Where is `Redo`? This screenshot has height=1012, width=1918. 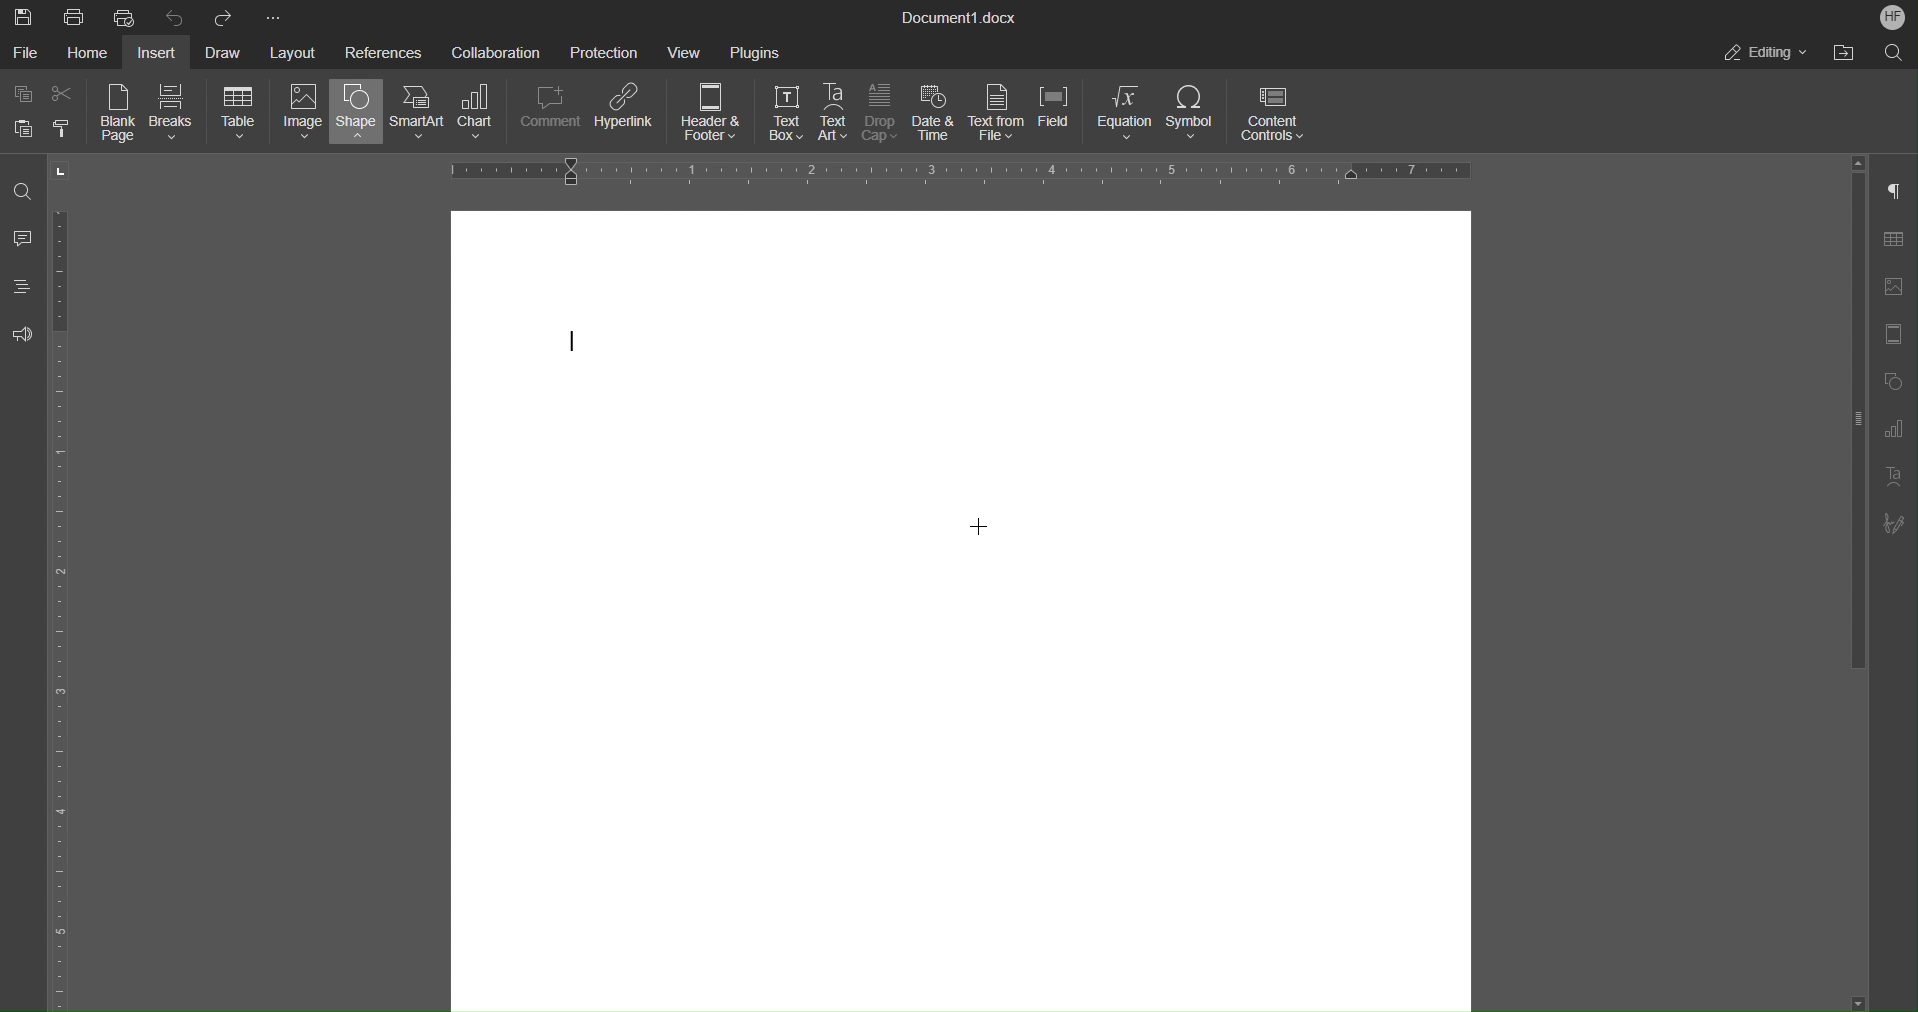
Redo is located at coordinates (225, 16).